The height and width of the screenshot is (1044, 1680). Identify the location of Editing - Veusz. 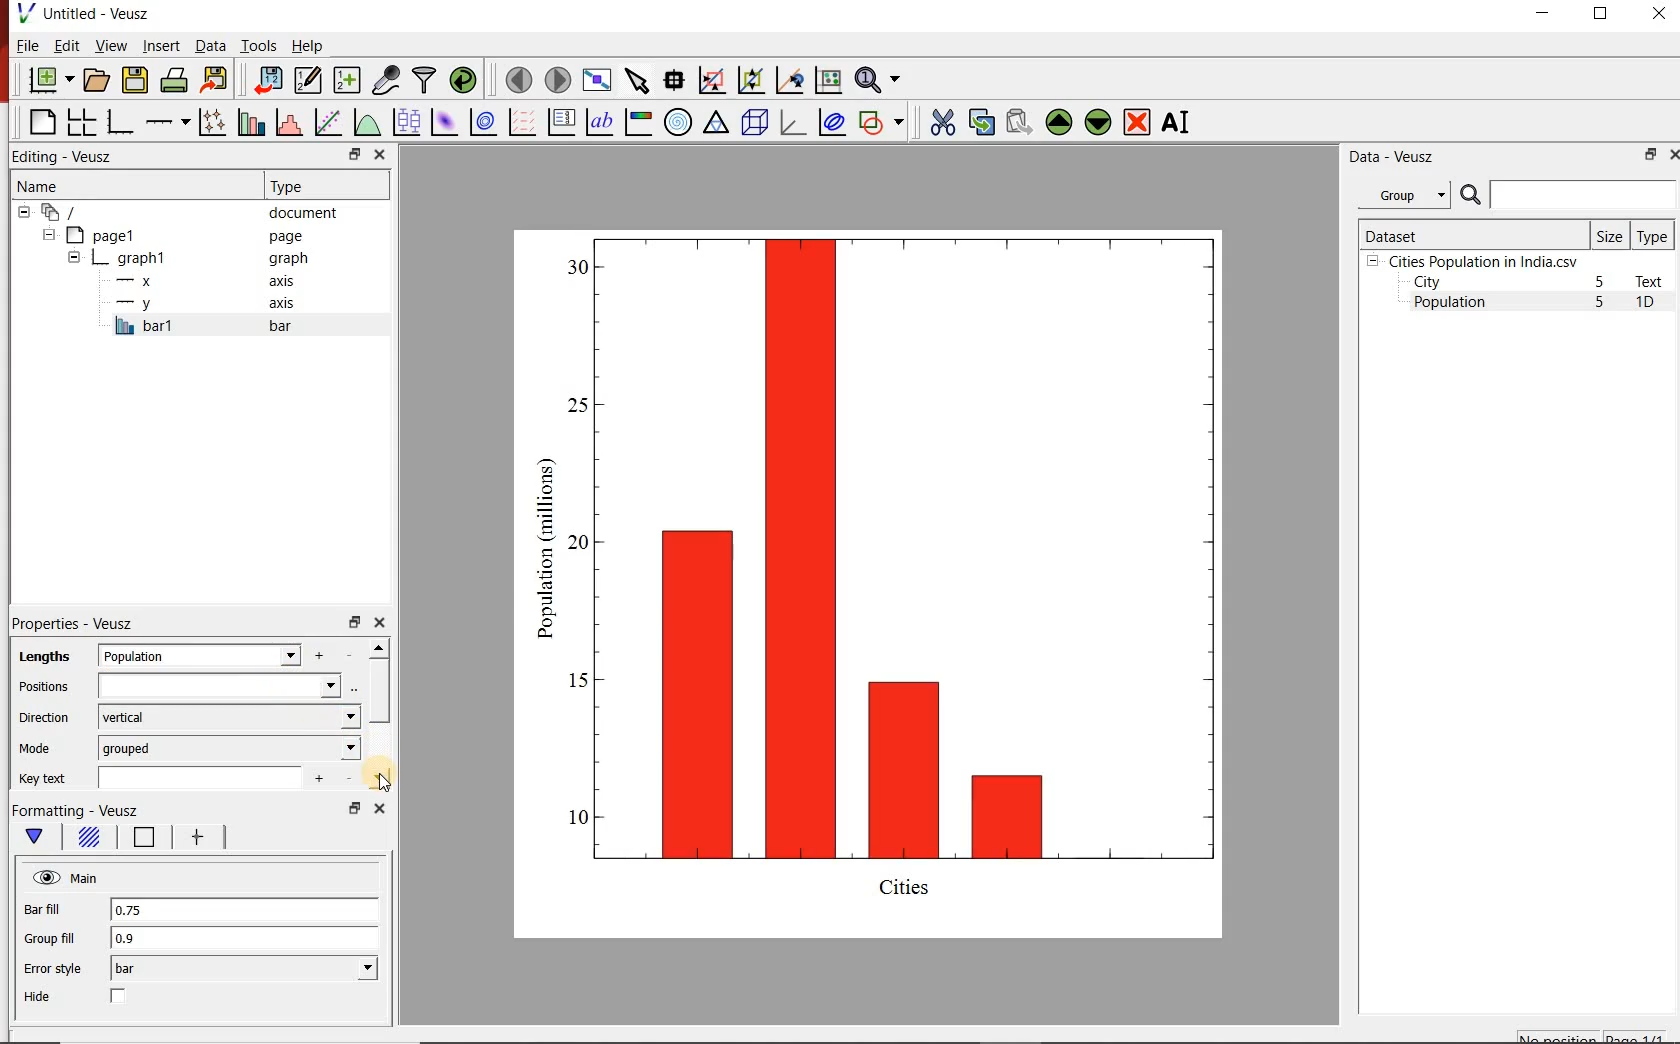
(73, 156).